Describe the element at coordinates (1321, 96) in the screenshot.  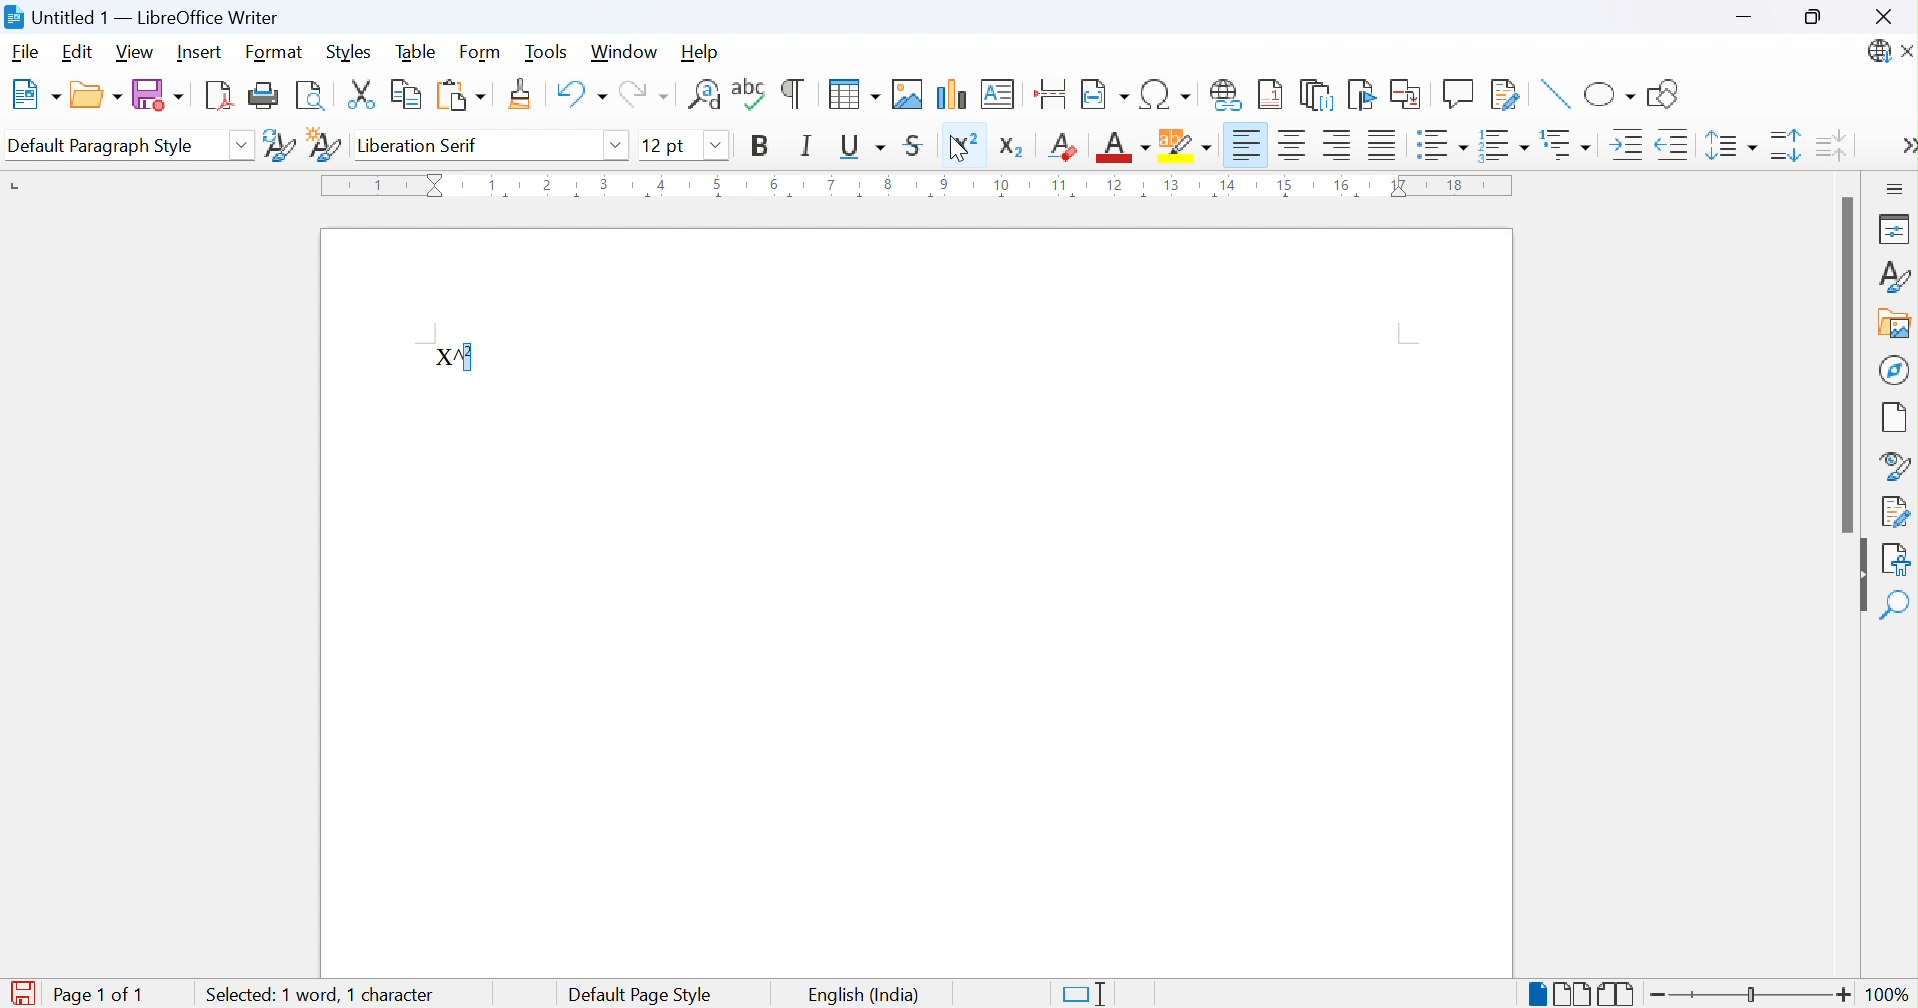
I see `Insert endnote` at that location.